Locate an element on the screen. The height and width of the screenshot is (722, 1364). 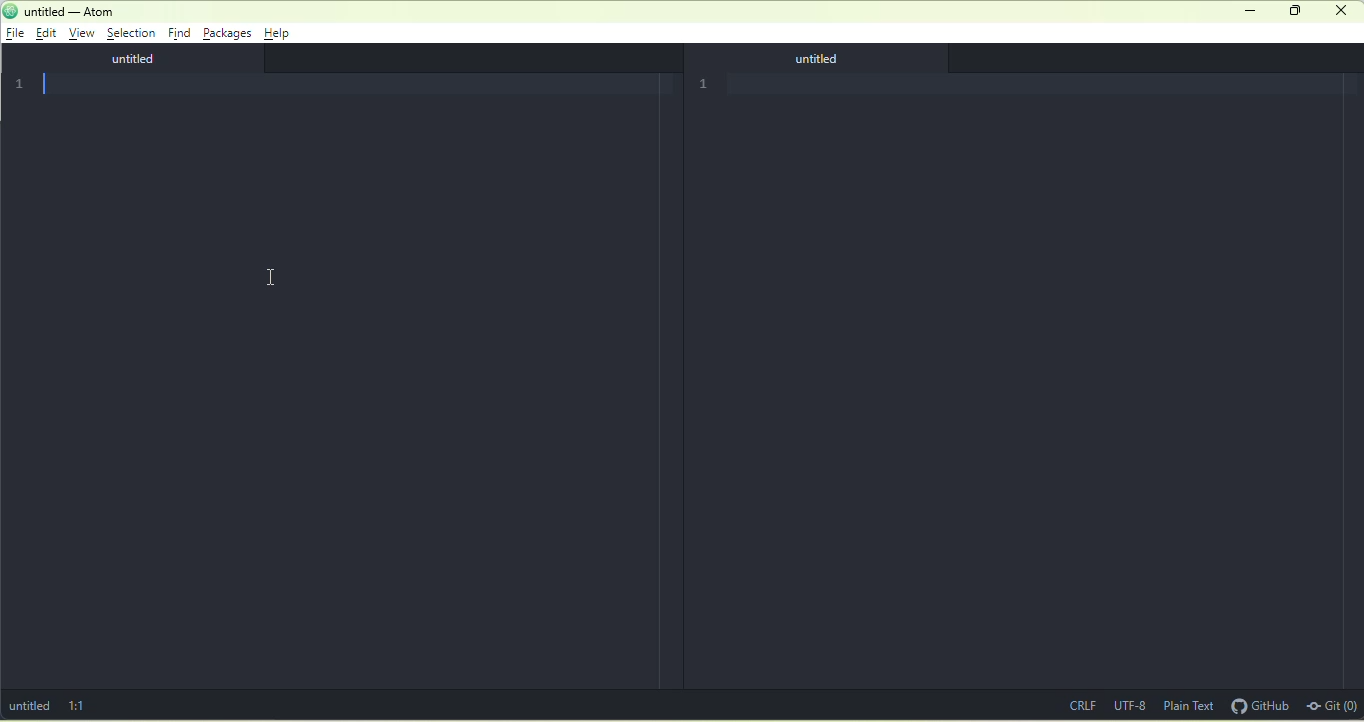
packages is located at coordinates (227, 34).